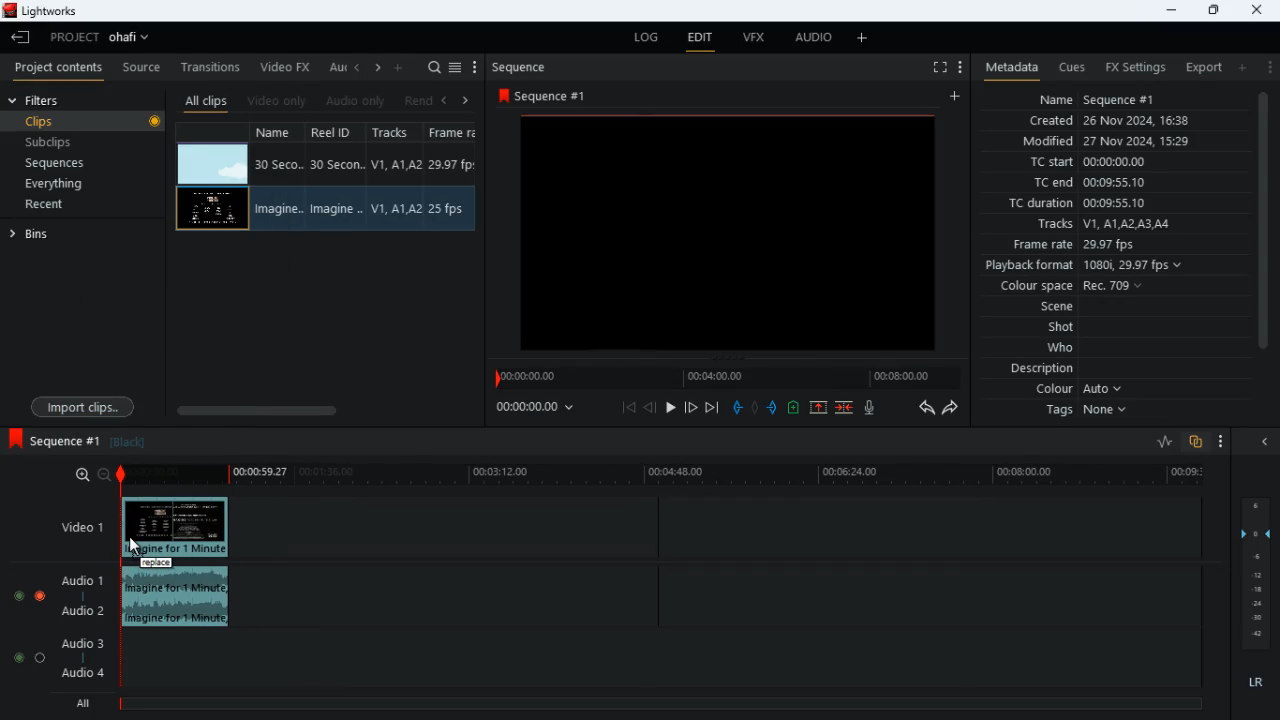 Image resolution: width=1280 pixels, height=720 pixels. Describe the element at coordinates (81, 676) in the screenshot. I see `audio 4` at that location.